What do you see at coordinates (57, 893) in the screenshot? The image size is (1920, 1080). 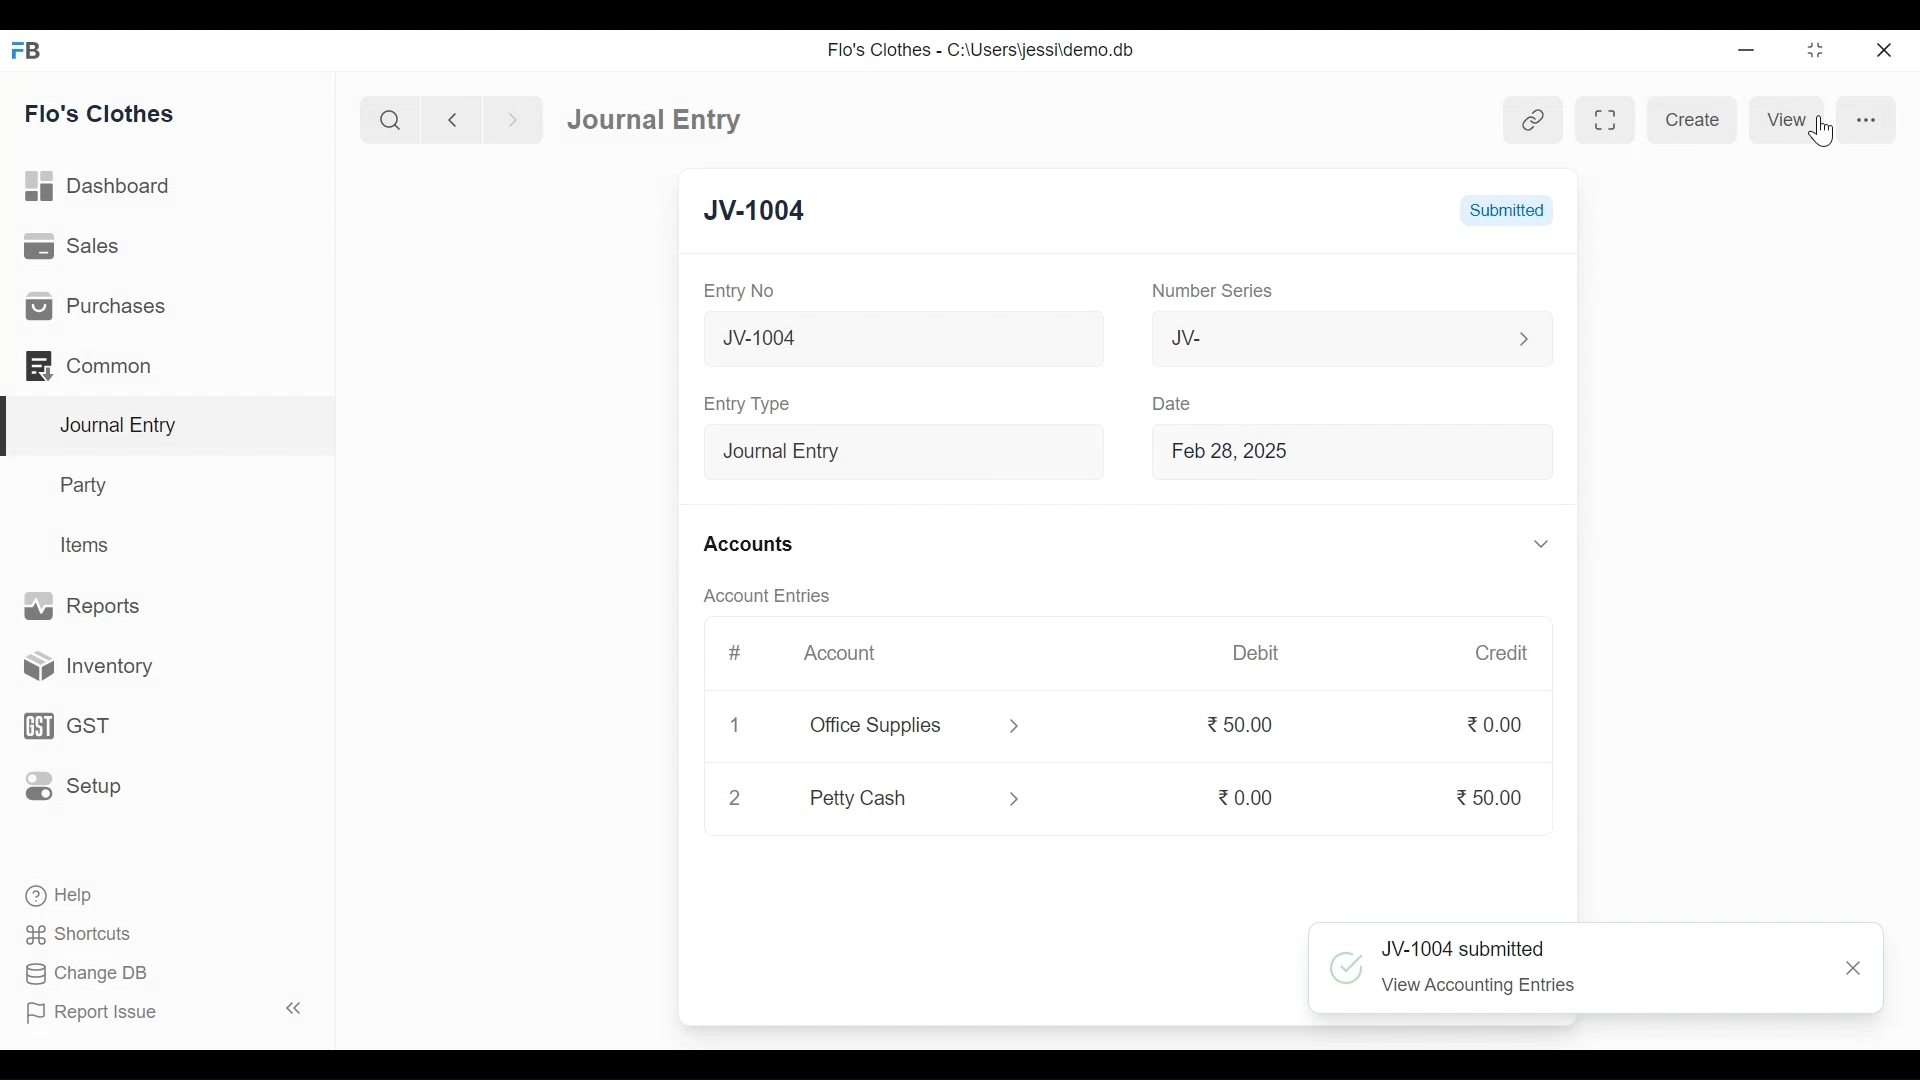 I see `Help` at bounding box center [57, 893].